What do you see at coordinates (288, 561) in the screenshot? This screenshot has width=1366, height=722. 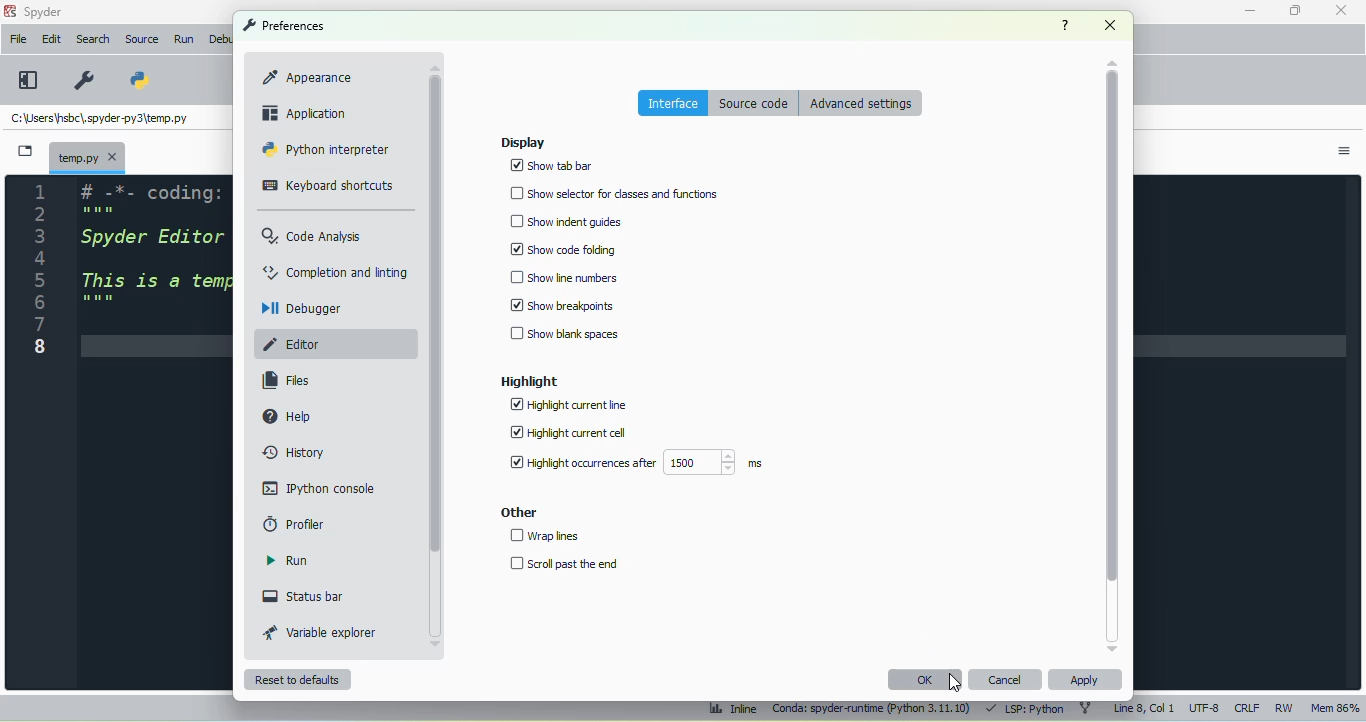 I see `run` at bounding box center [288, 561].